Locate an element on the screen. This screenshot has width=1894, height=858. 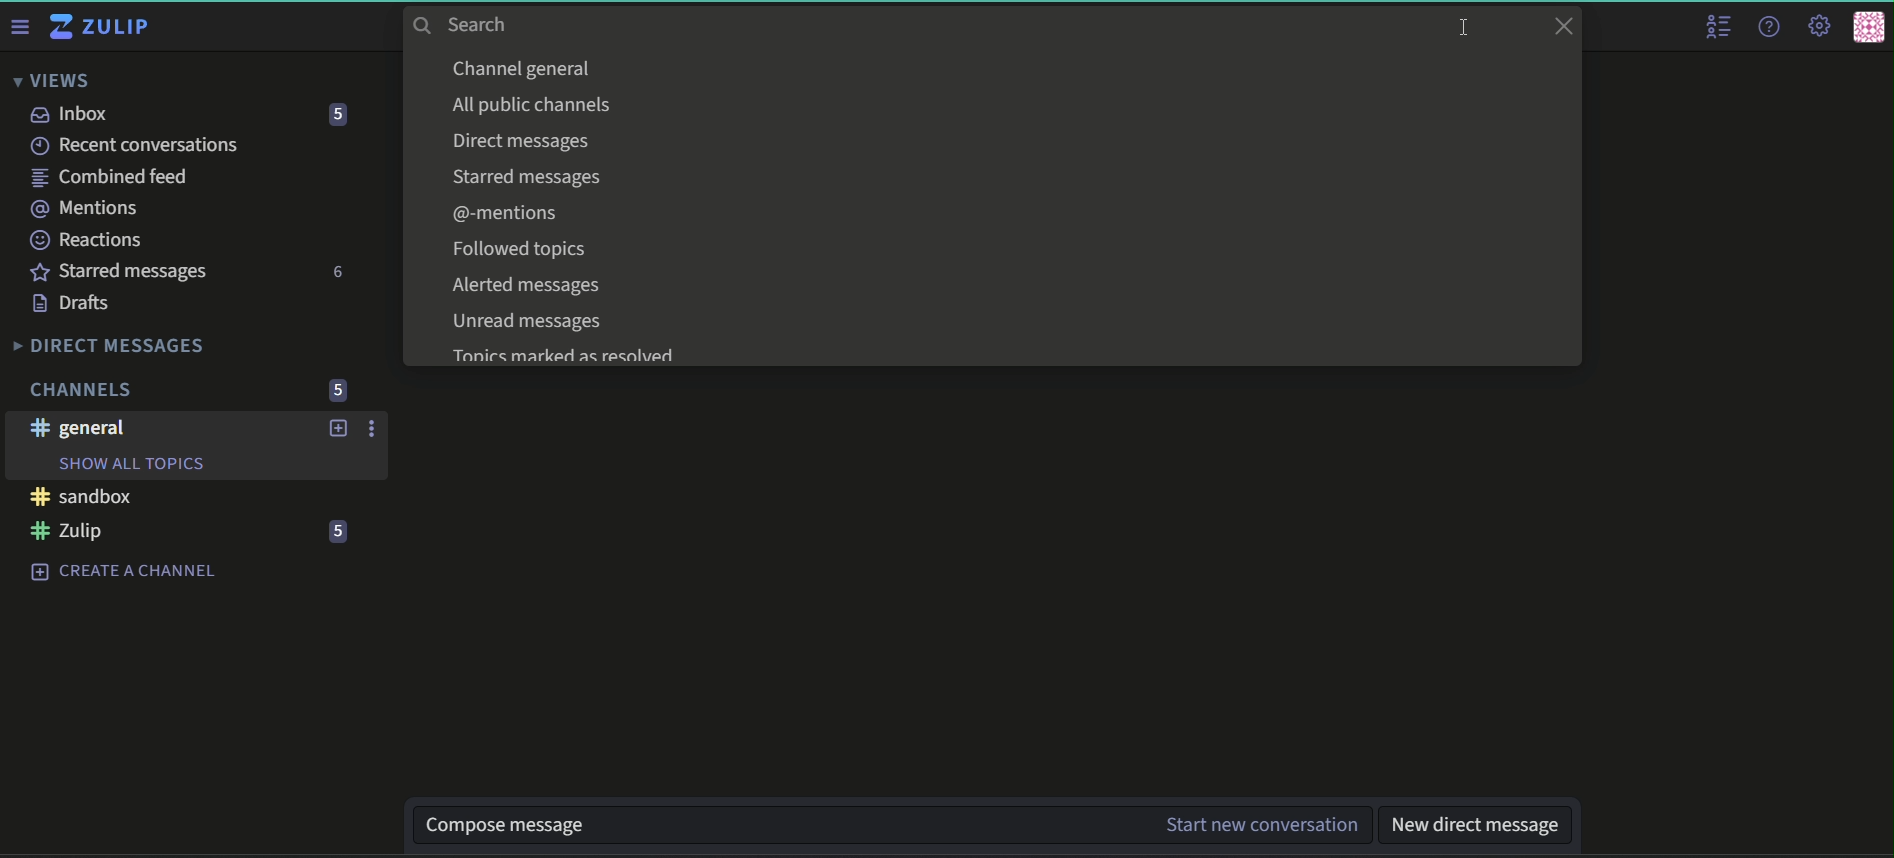
main menu is located at coordinates (1821, 23).